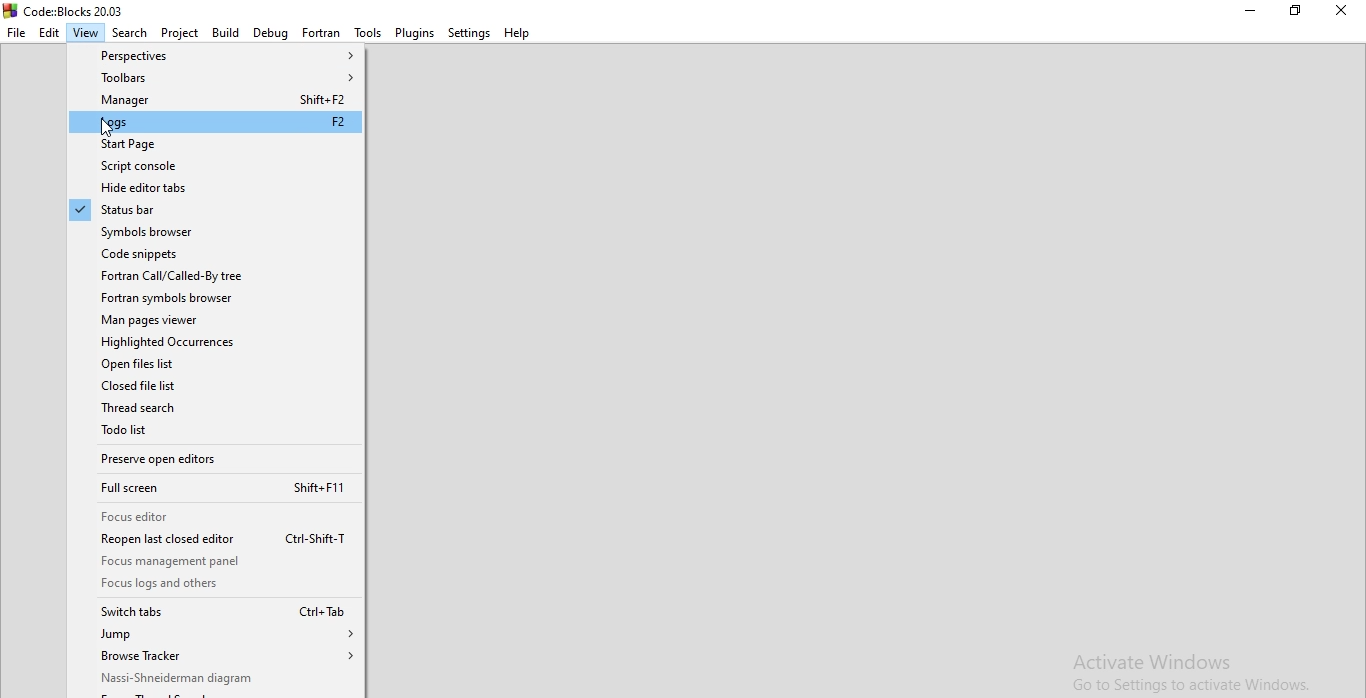  I want to click on Manager, so click(214, 100).